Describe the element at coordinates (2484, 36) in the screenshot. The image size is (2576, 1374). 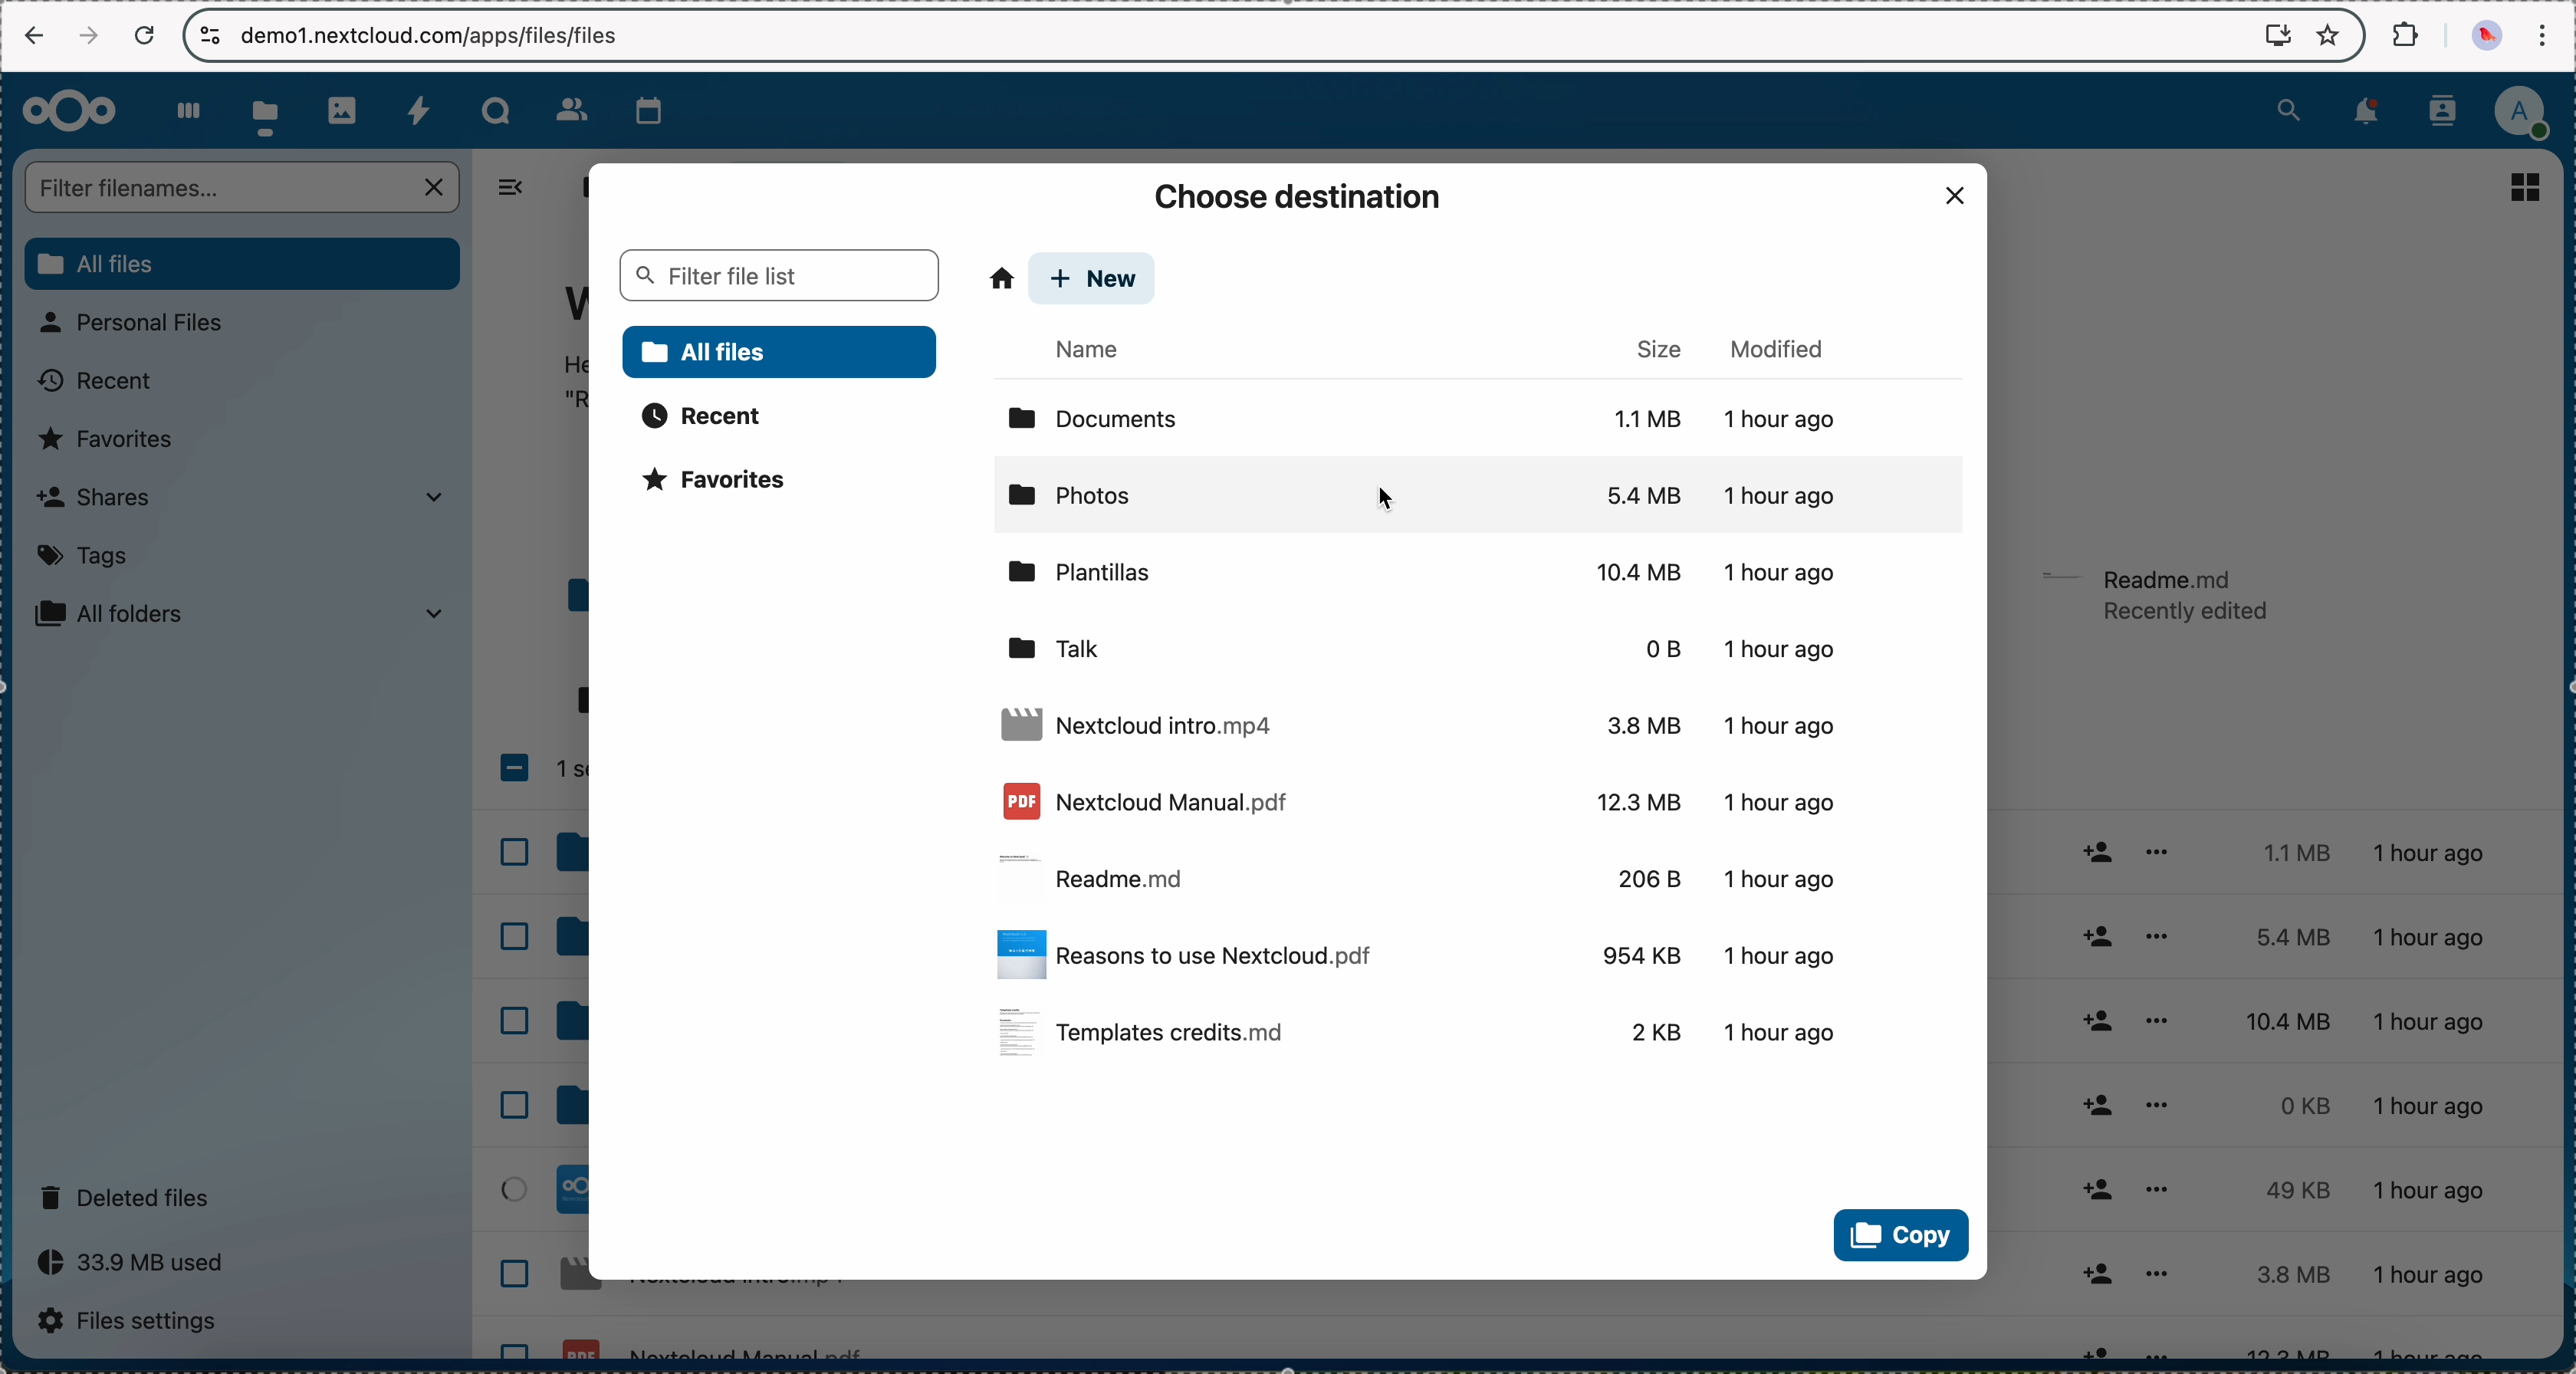
I see `profile picture` at that location.